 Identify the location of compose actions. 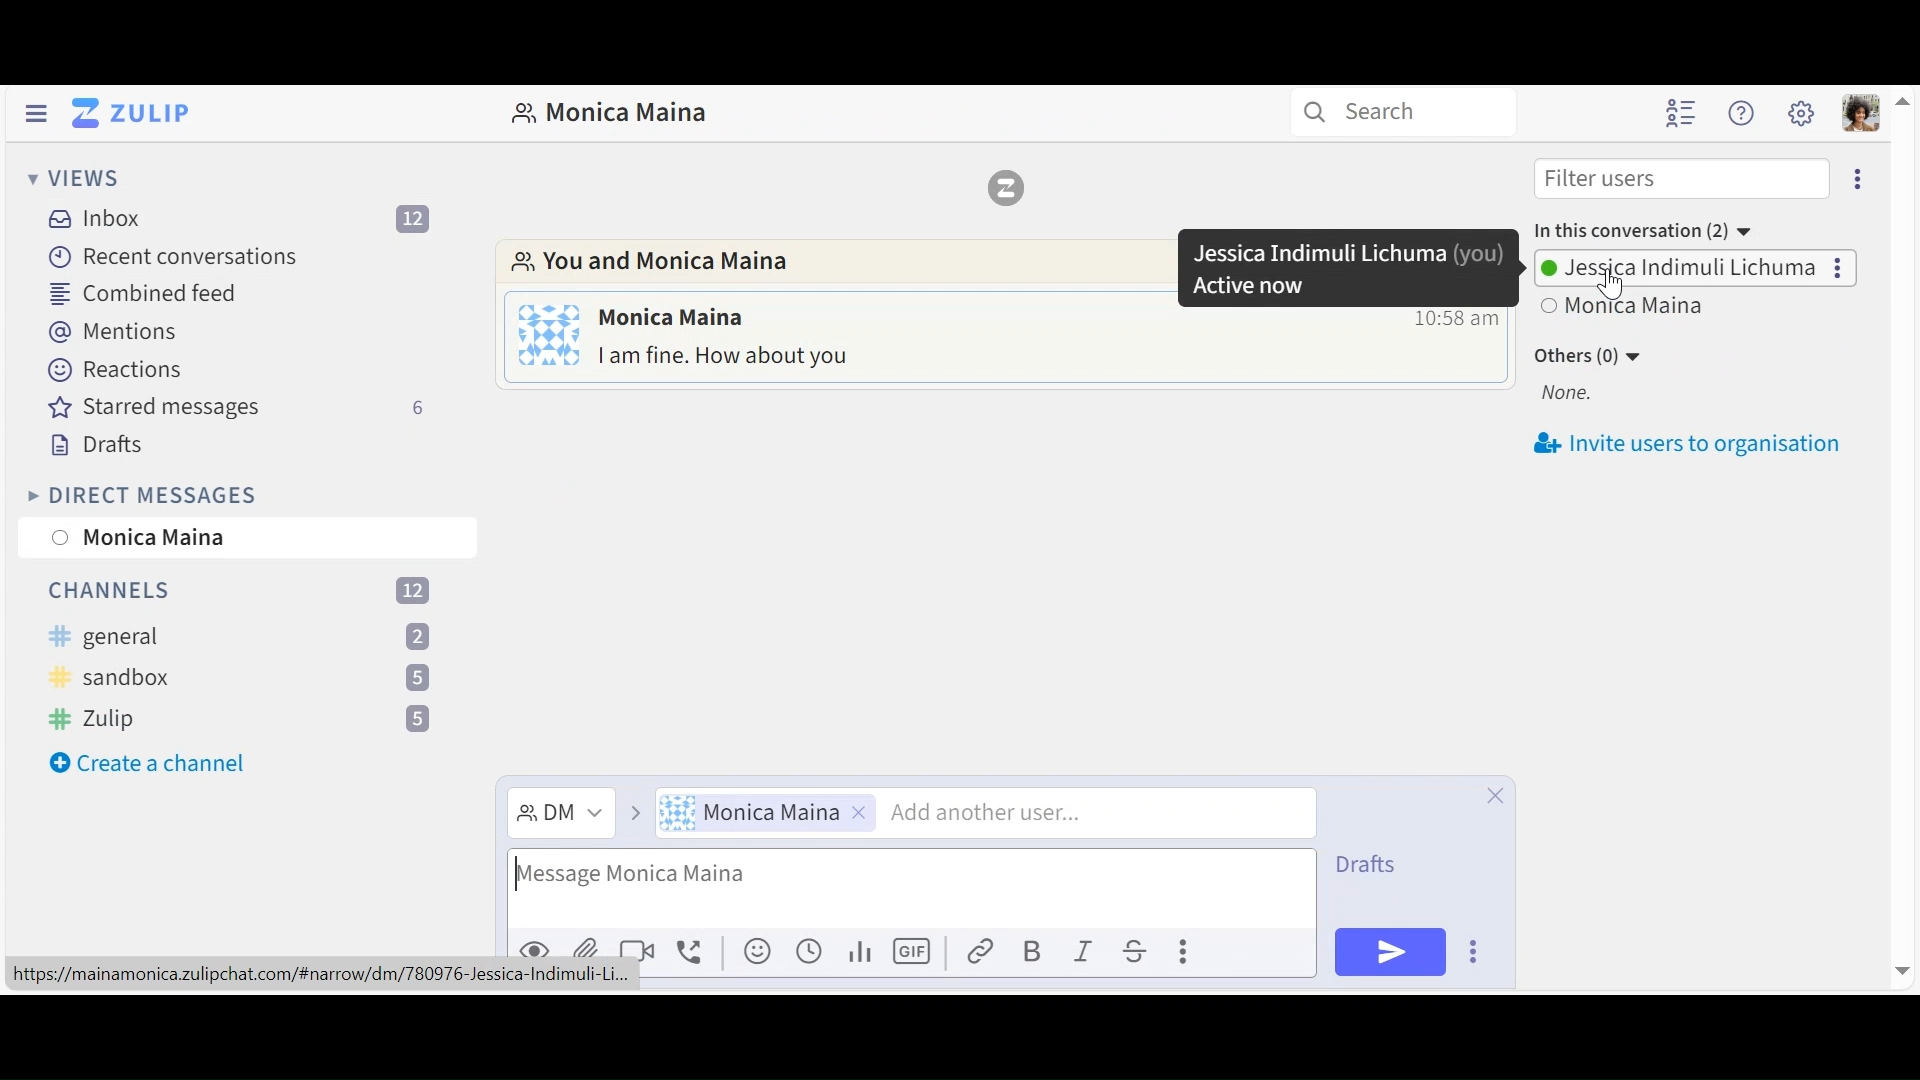
(1221, 951).